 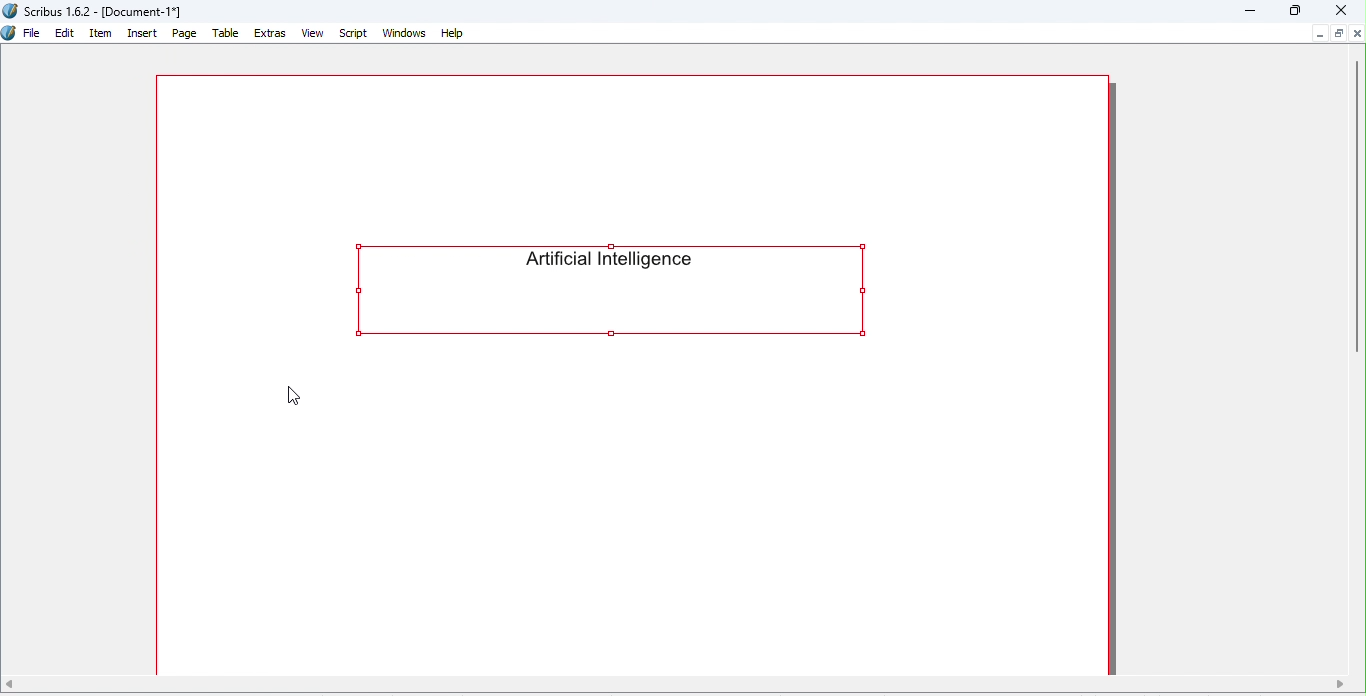 What do you see at coordinates (101, 34) in the screenshot?
I see `Item` at bounding box center [101, 34].